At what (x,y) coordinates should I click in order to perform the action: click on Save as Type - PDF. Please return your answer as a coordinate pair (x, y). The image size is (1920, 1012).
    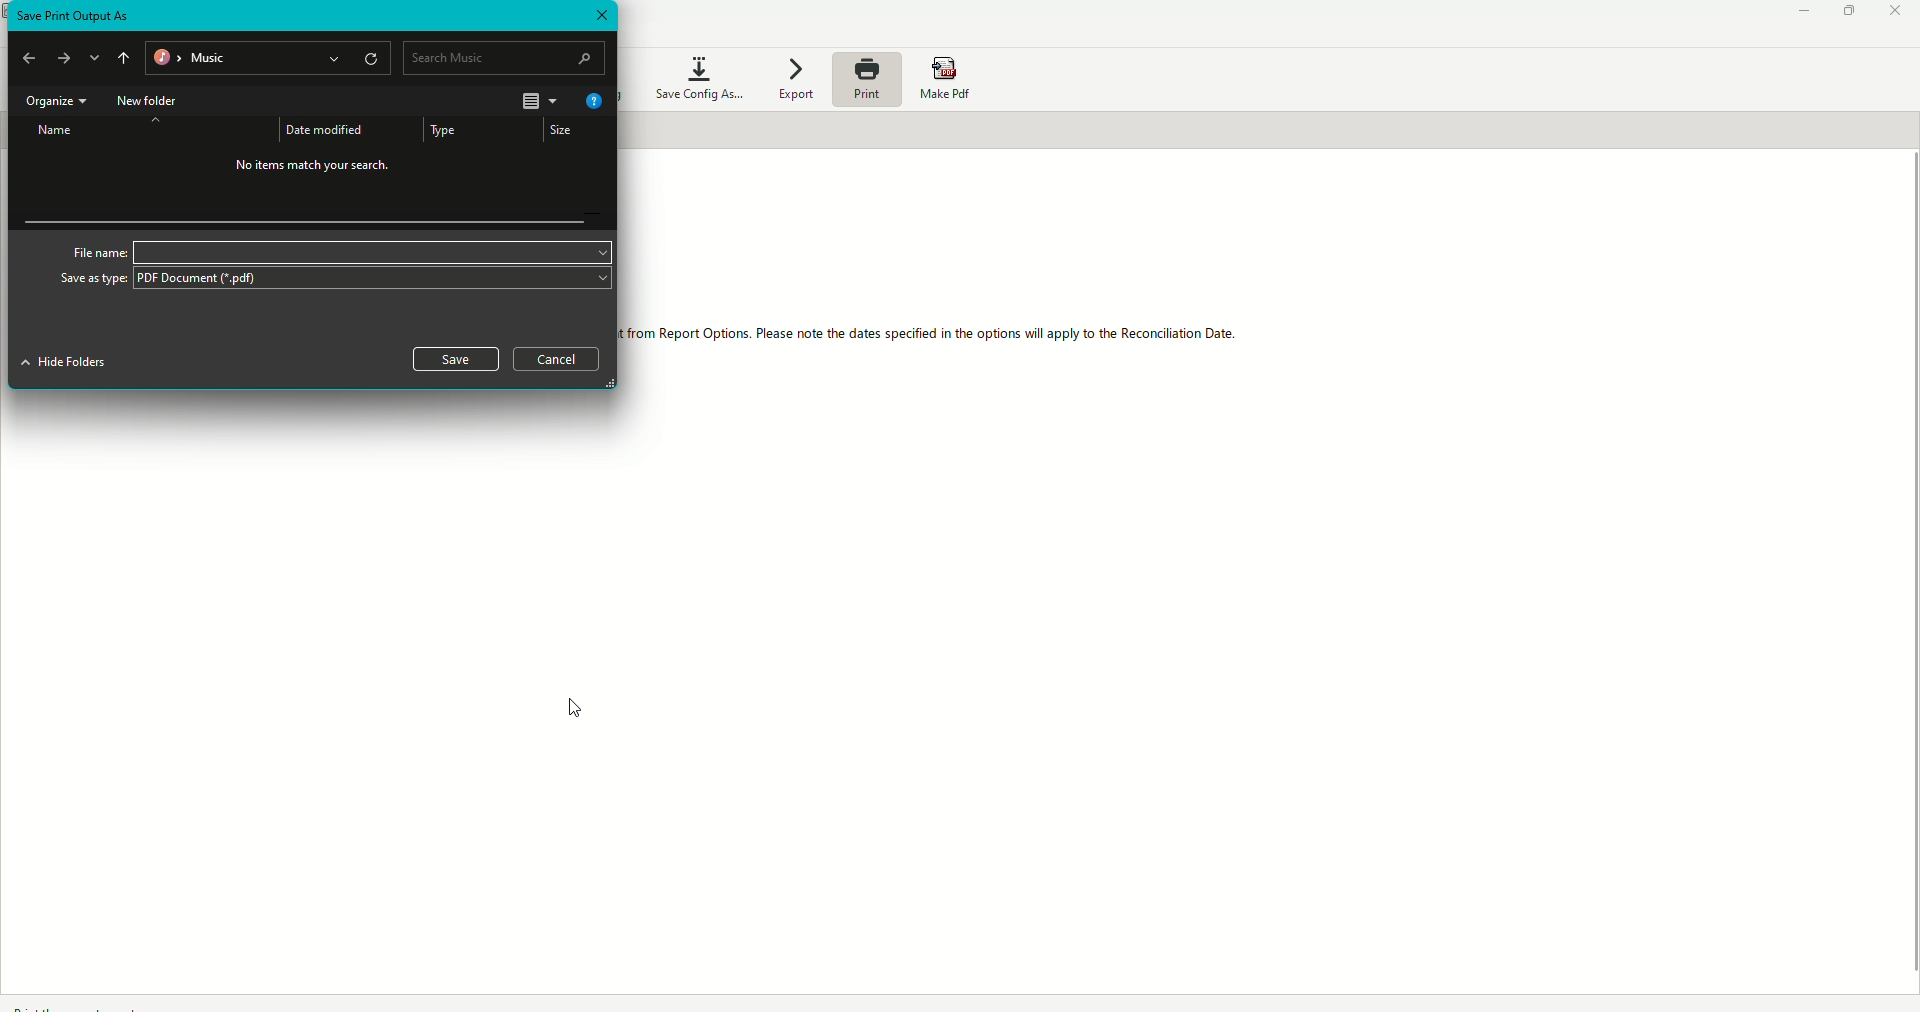
    Looking at the image, I should click on (333, 281).